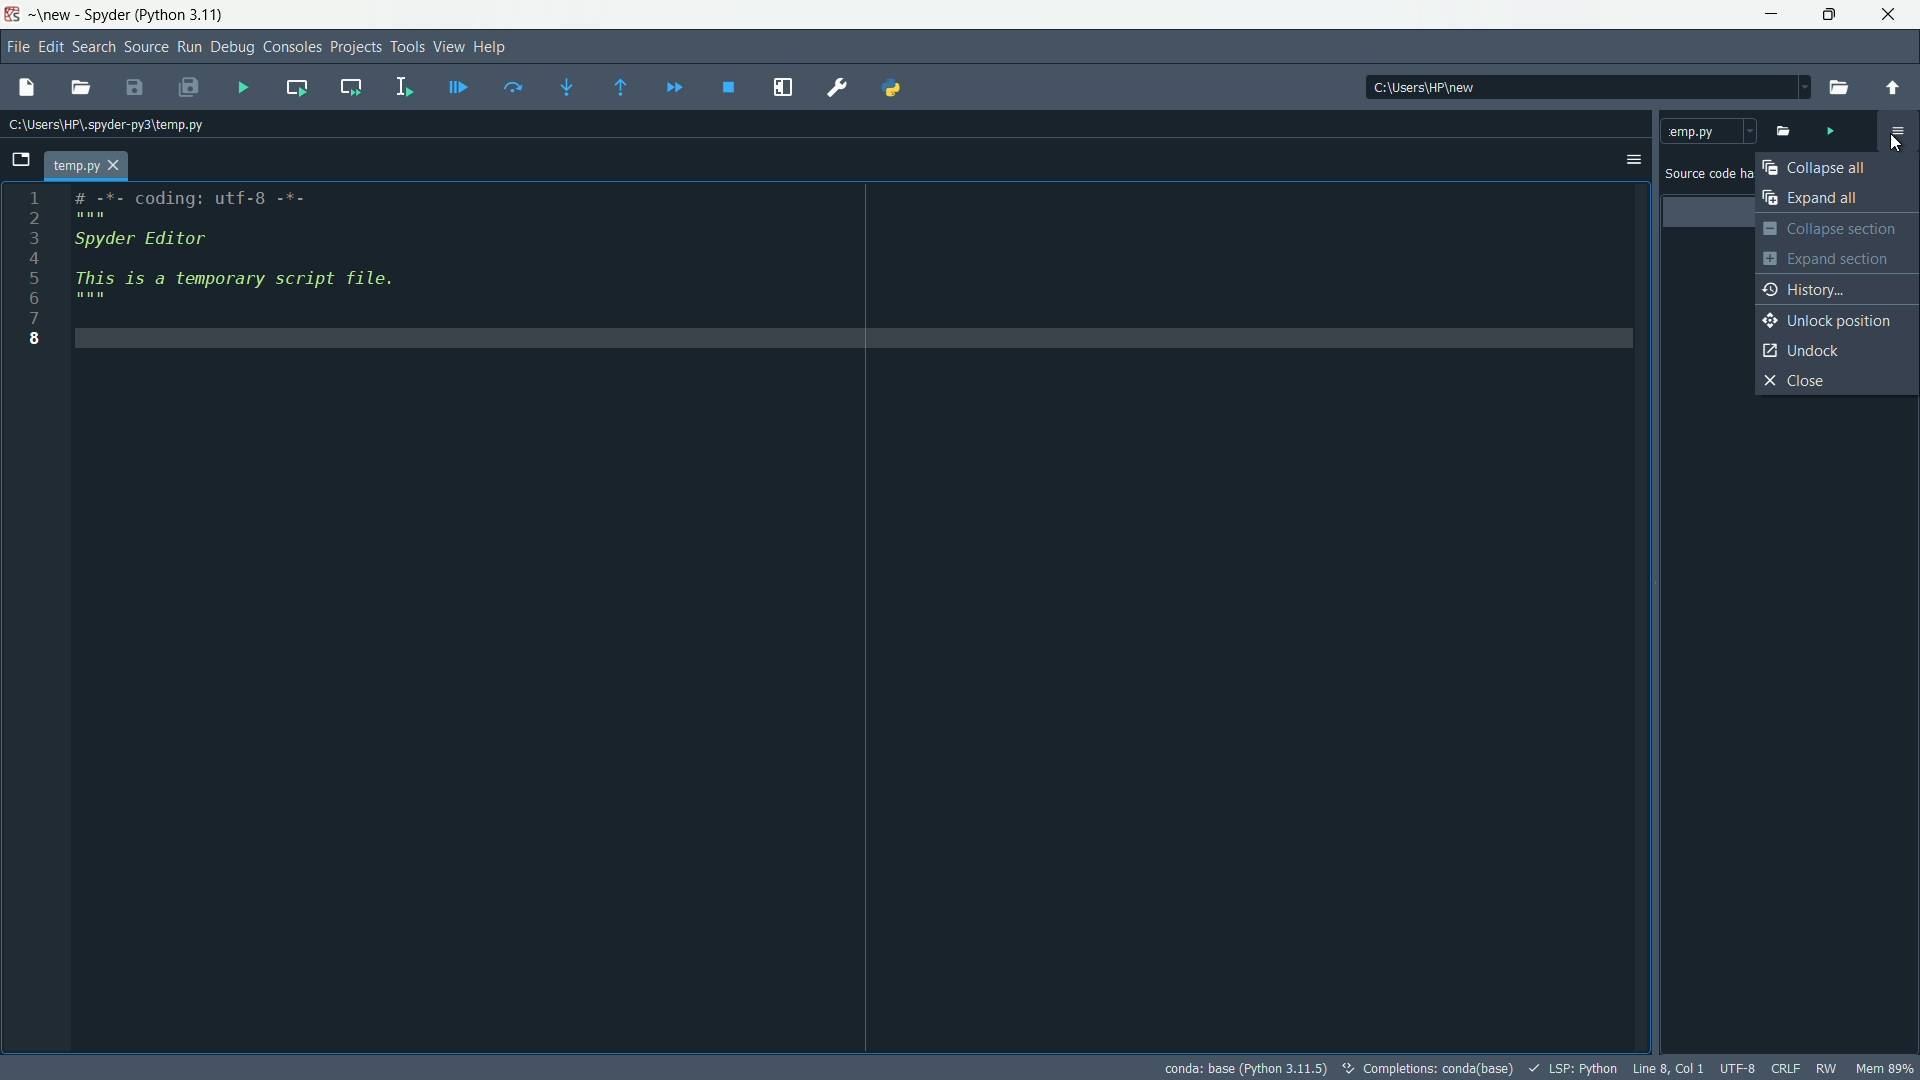 This screenshot has width=1920, height=1080. Describe the element at coordinates (34, 277) in the screenshot. I see `5` at that location.